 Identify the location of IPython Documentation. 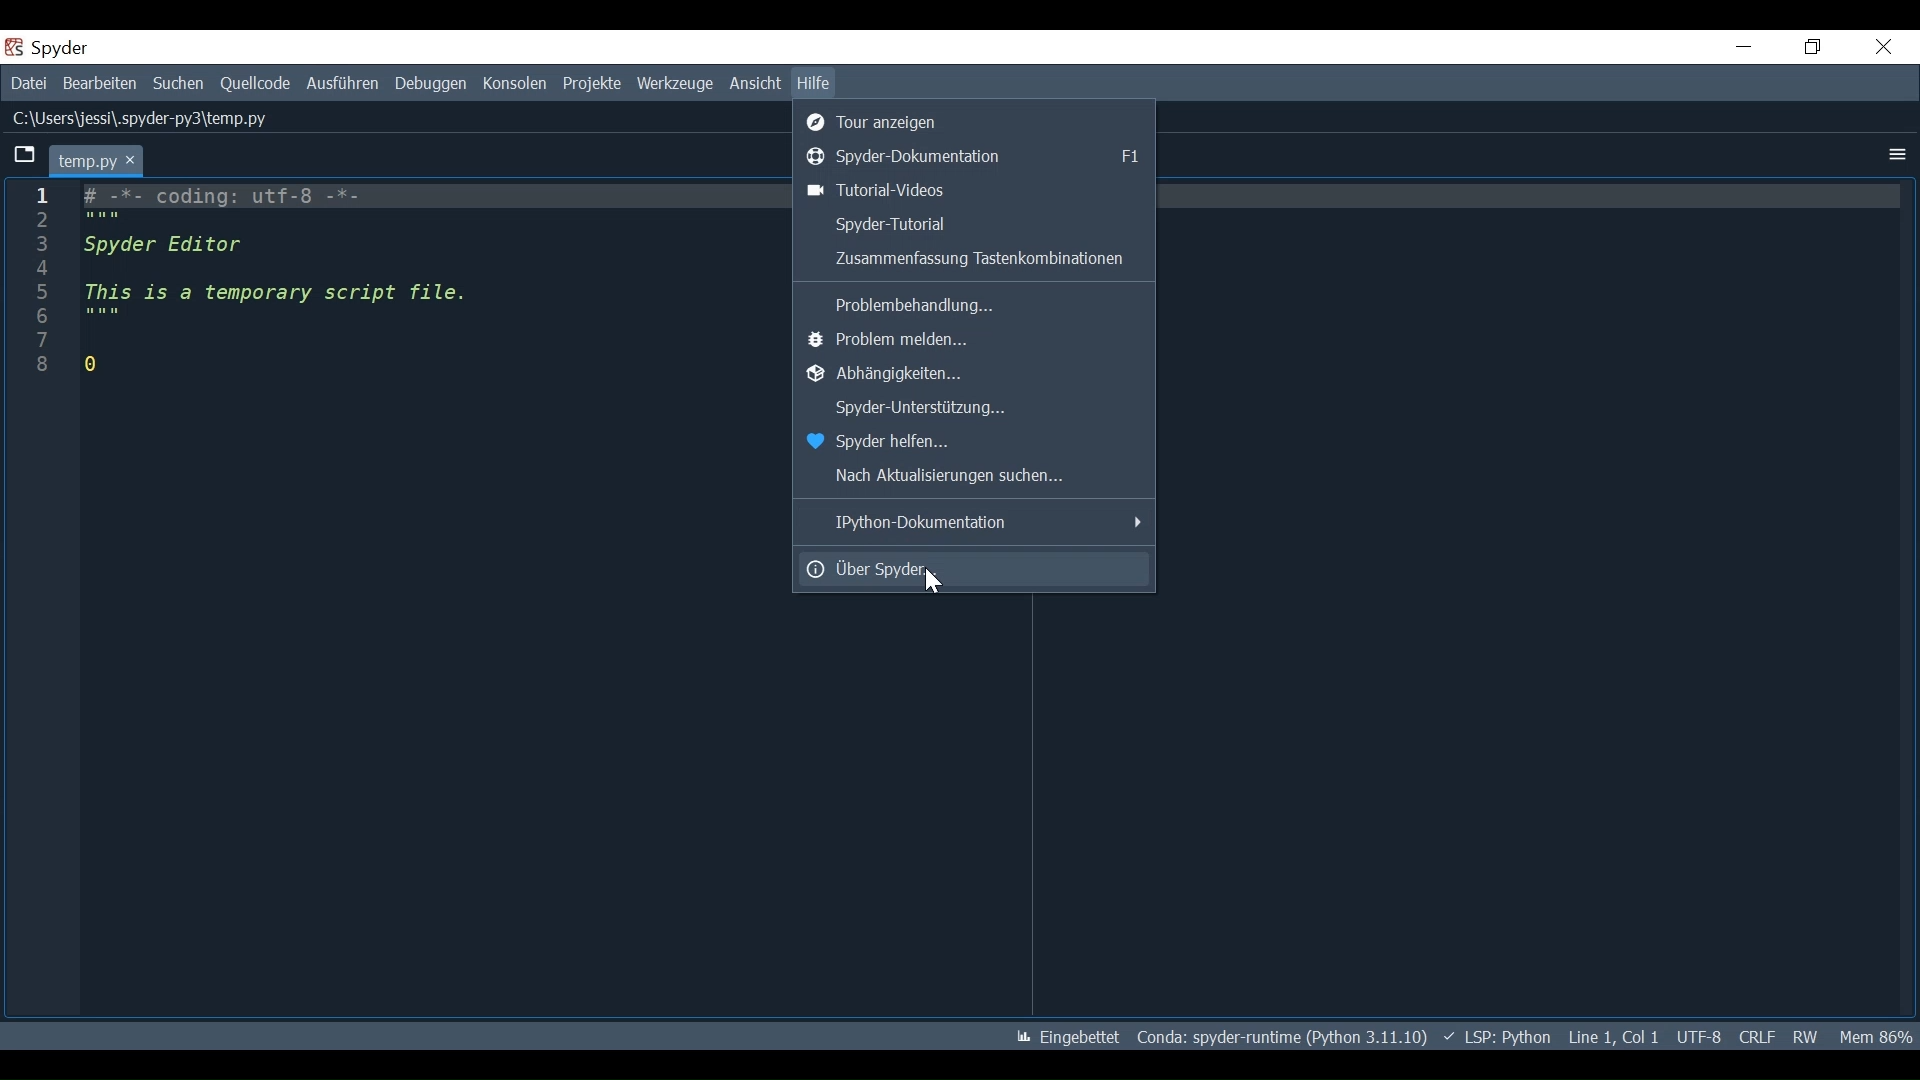
(976, 524).